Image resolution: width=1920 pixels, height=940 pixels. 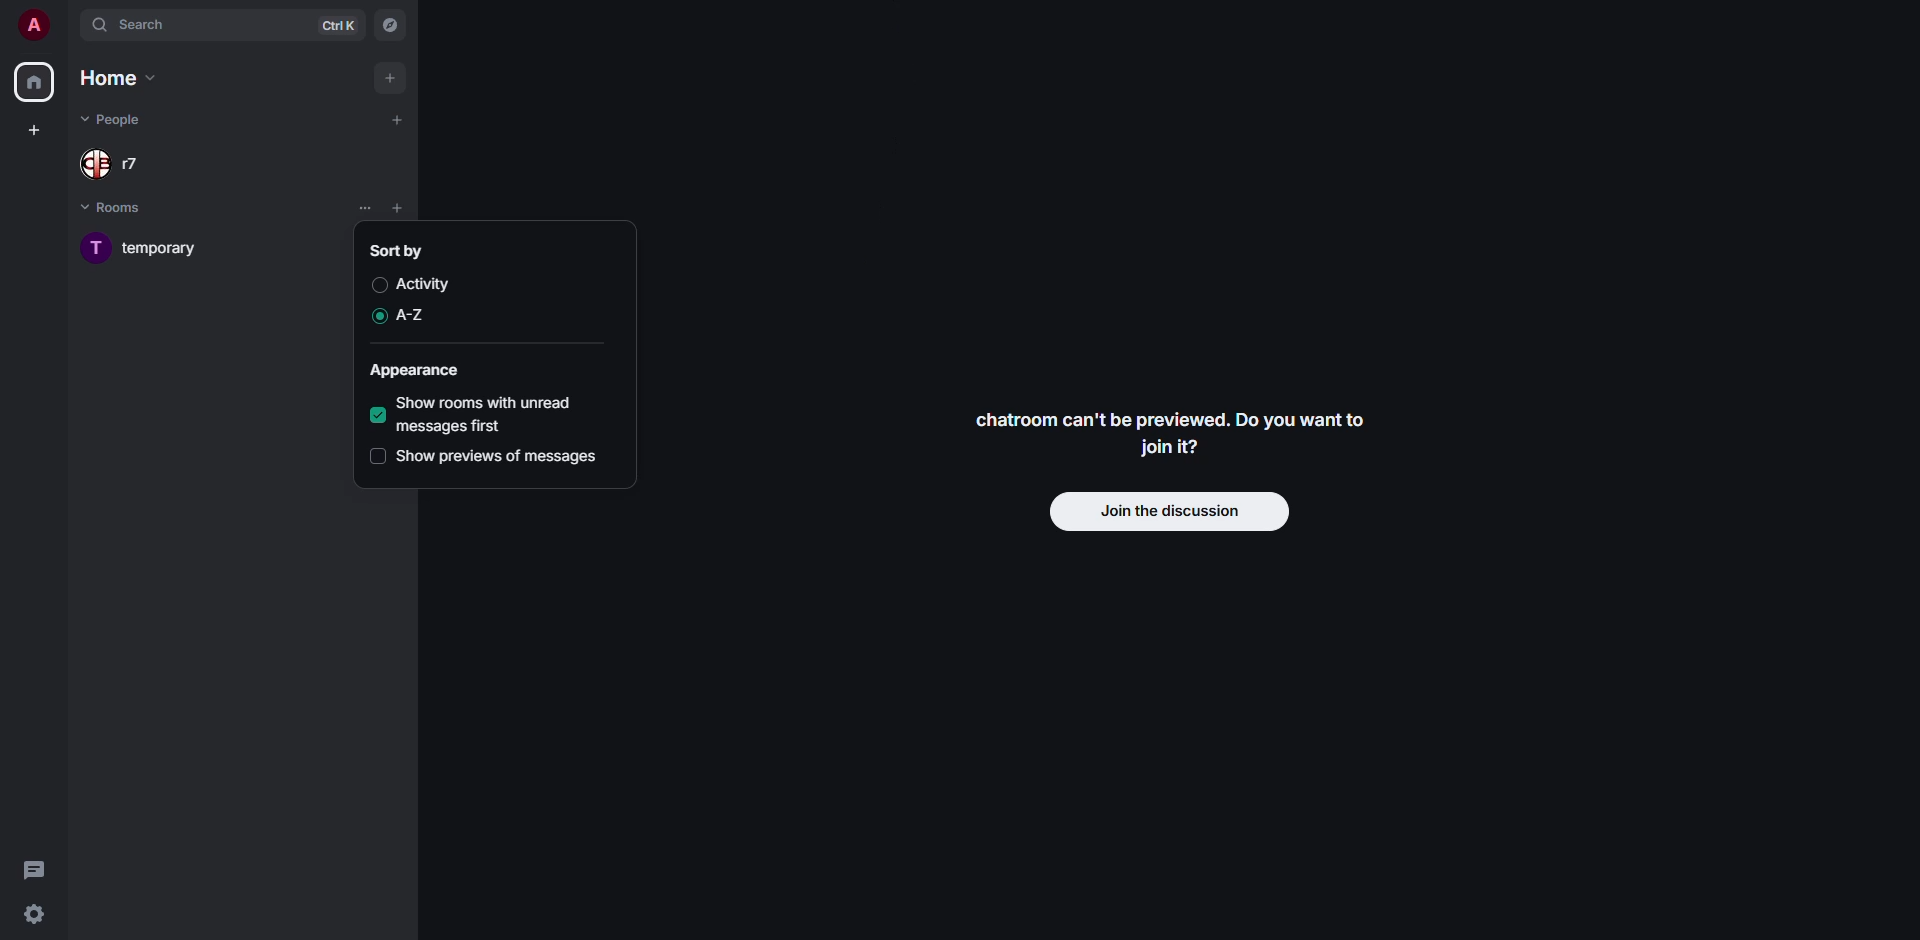 I want to click on list options, so click(x=364, y=209).